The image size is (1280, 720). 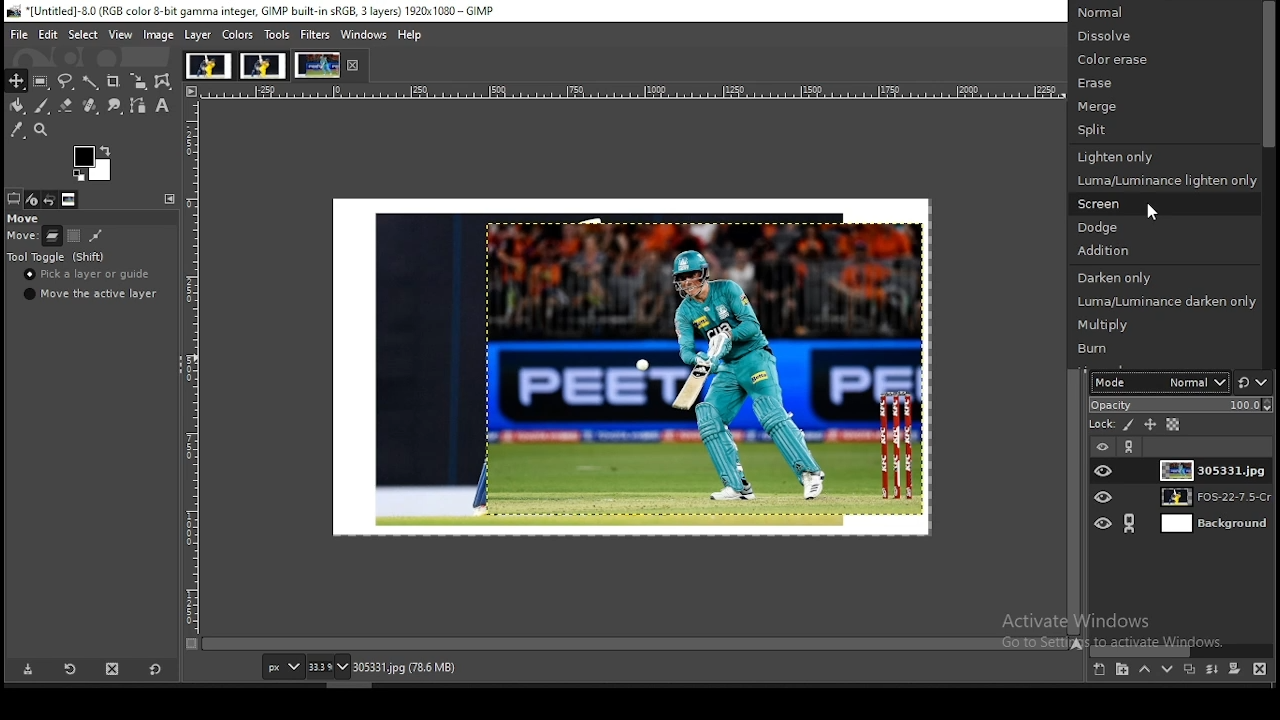 What do you see at coordinates (1122, 669) in the screenshot?
I see `new layer group` at bounding box center [1122, 669].